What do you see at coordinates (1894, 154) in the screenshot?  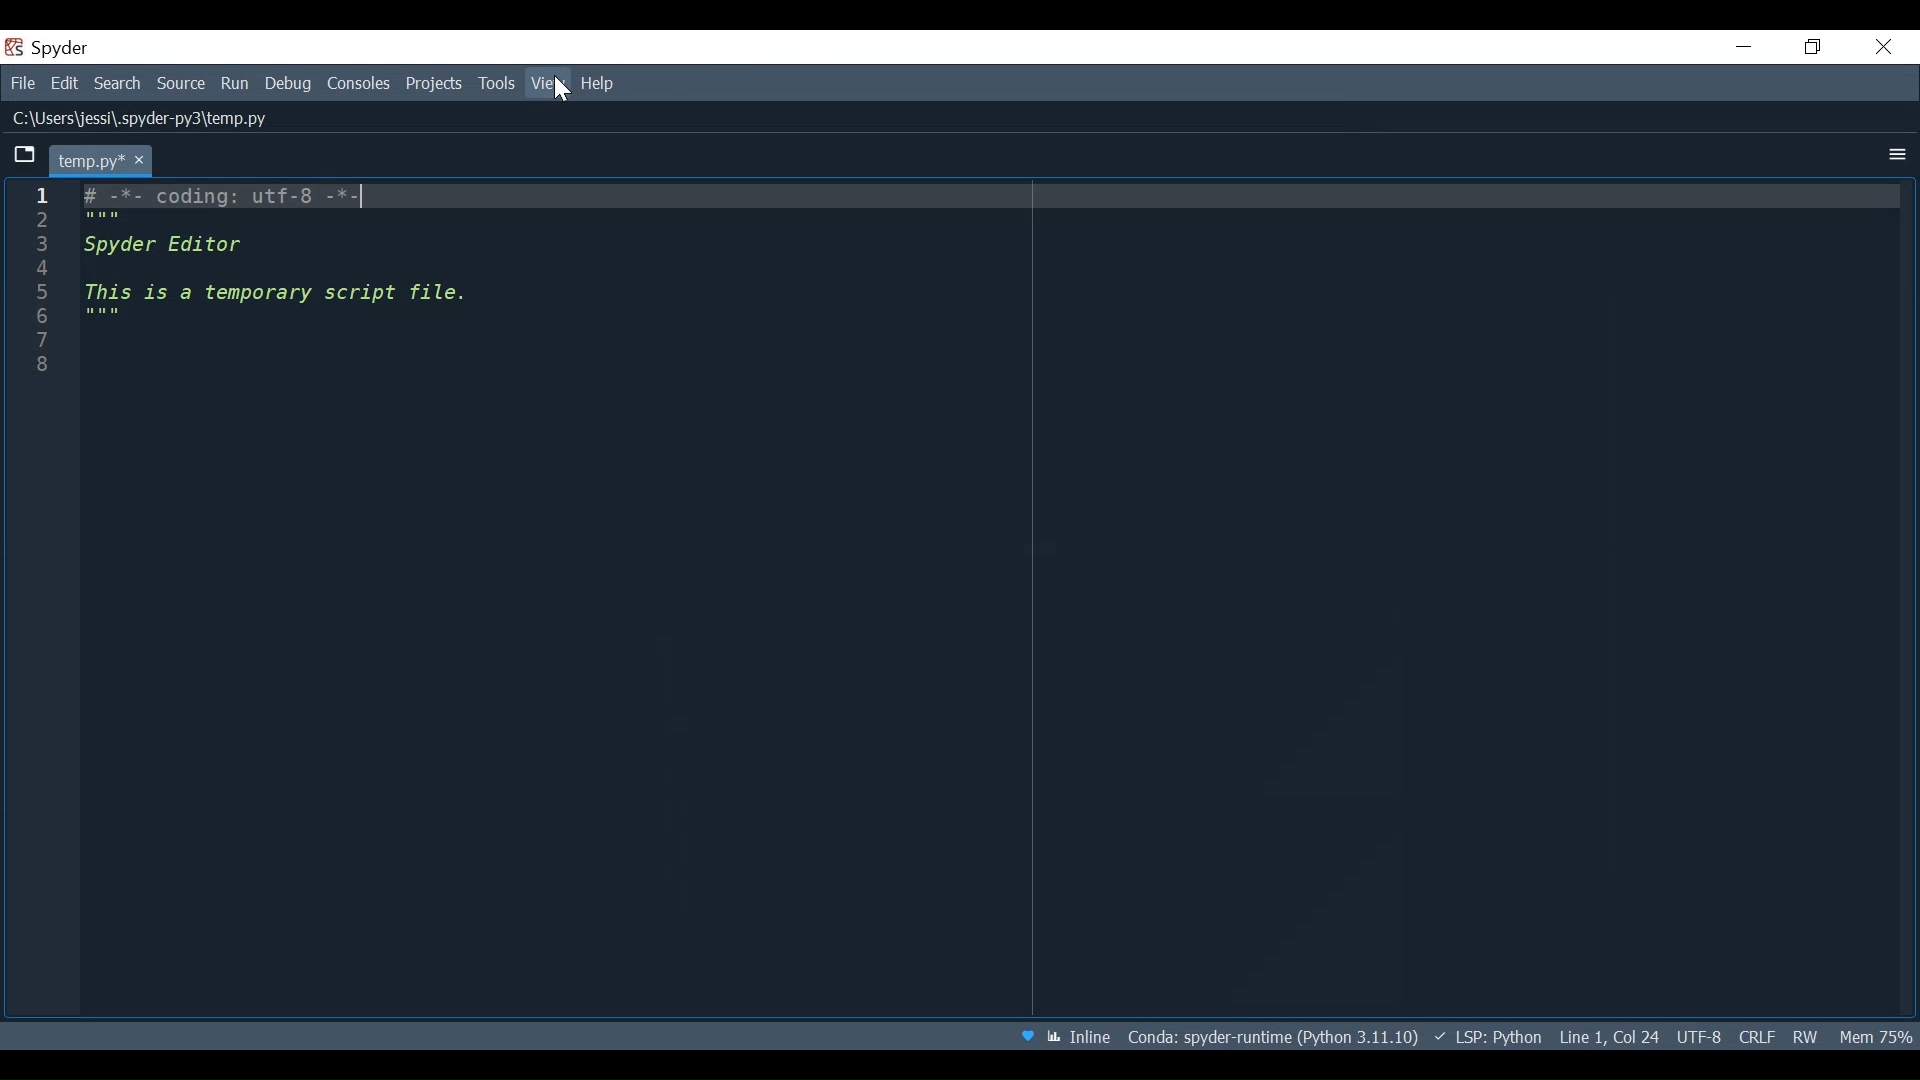 I see `Options` at bounding box center [1894, 154].